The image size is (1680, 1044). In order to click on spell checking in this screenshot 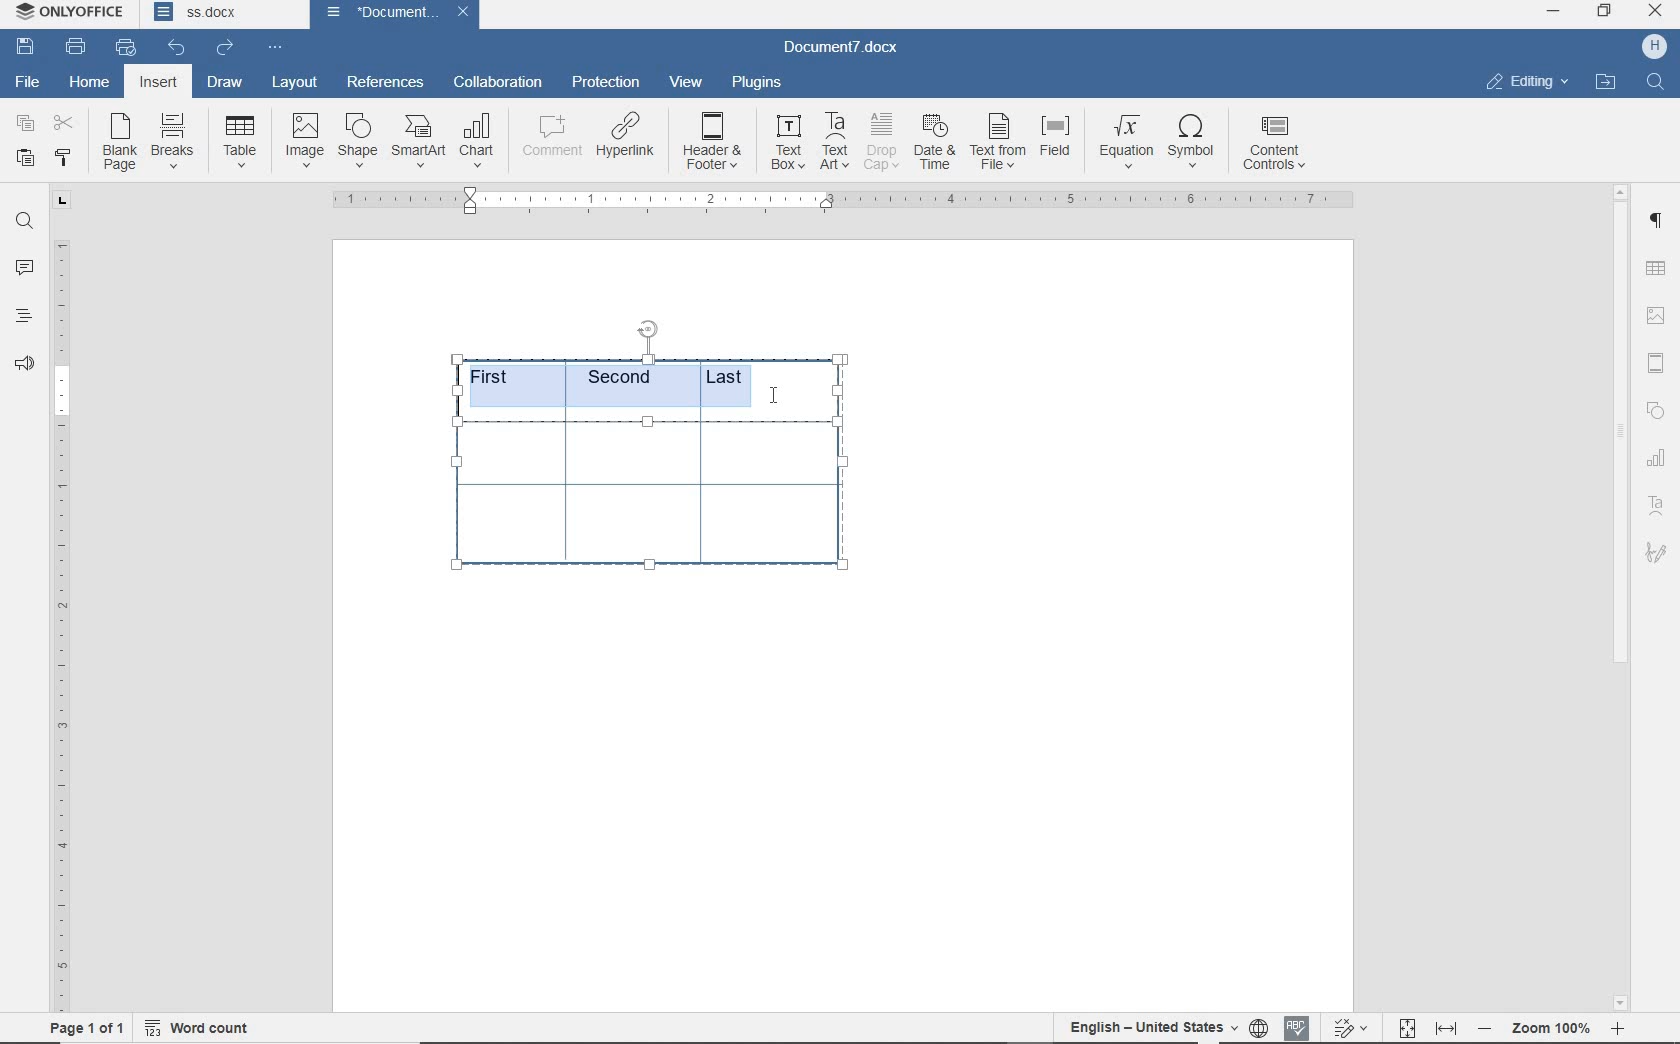, I will do `click(1298, 1026)`.